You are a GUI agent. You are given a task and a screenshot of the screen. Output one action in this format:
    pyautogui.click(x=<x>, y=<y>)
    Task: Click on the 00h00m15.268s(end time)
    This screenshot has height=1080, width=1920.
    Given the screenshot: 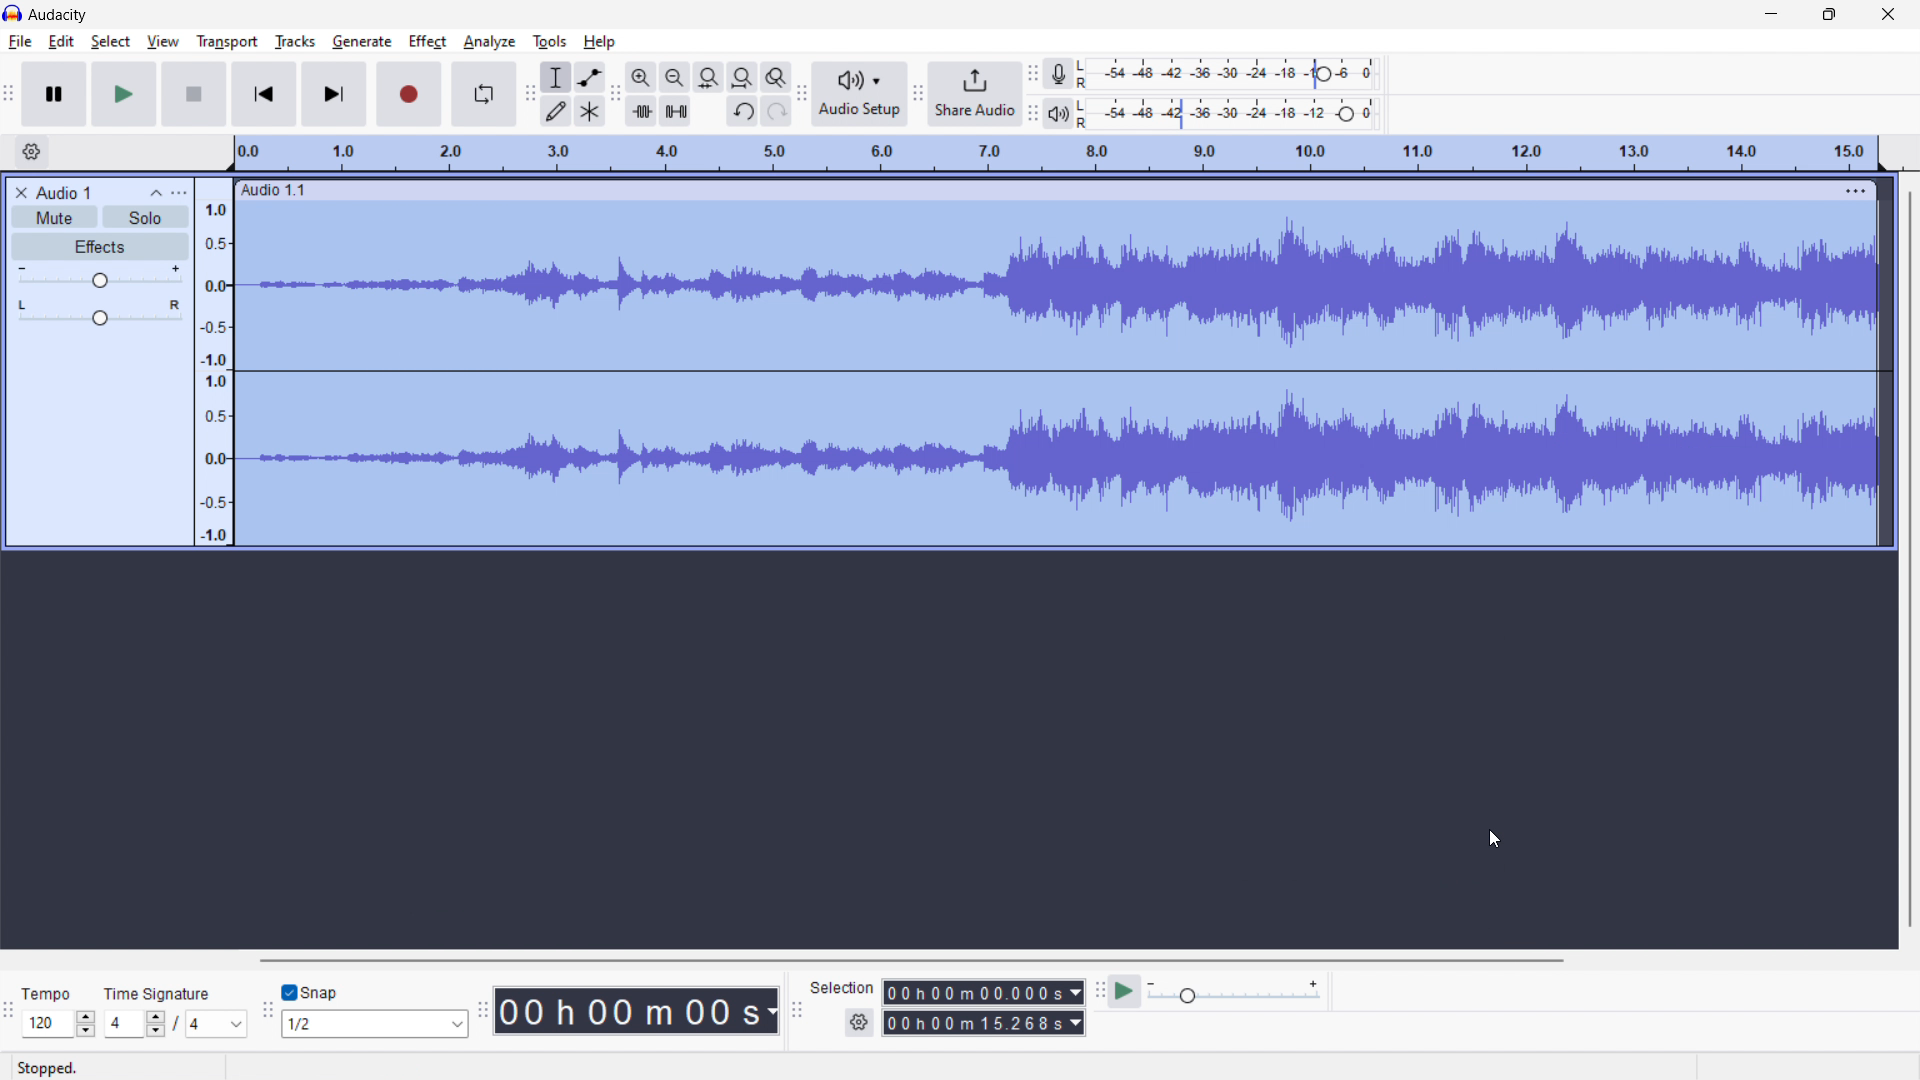 What is the action you would take?
    pyautogui.click(x=983, y=1023)
    